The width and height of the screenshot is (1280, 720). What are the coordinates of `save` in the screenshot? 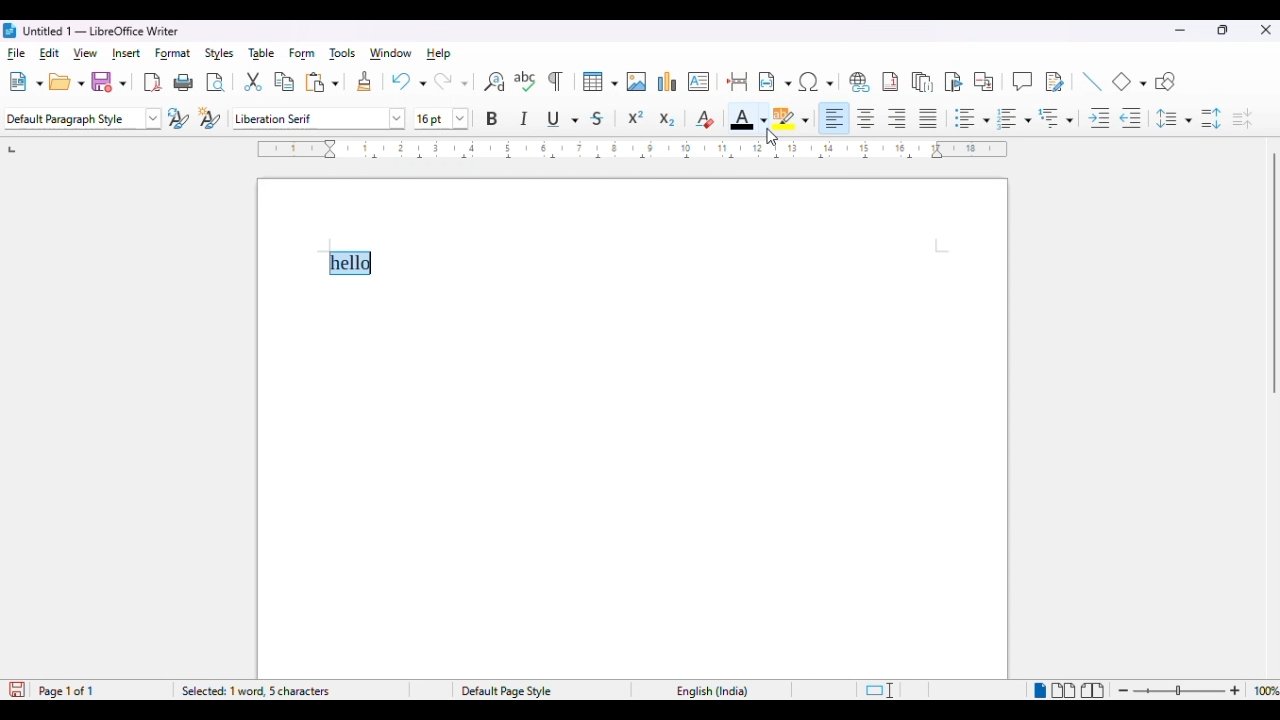 It's located at (109, 82).